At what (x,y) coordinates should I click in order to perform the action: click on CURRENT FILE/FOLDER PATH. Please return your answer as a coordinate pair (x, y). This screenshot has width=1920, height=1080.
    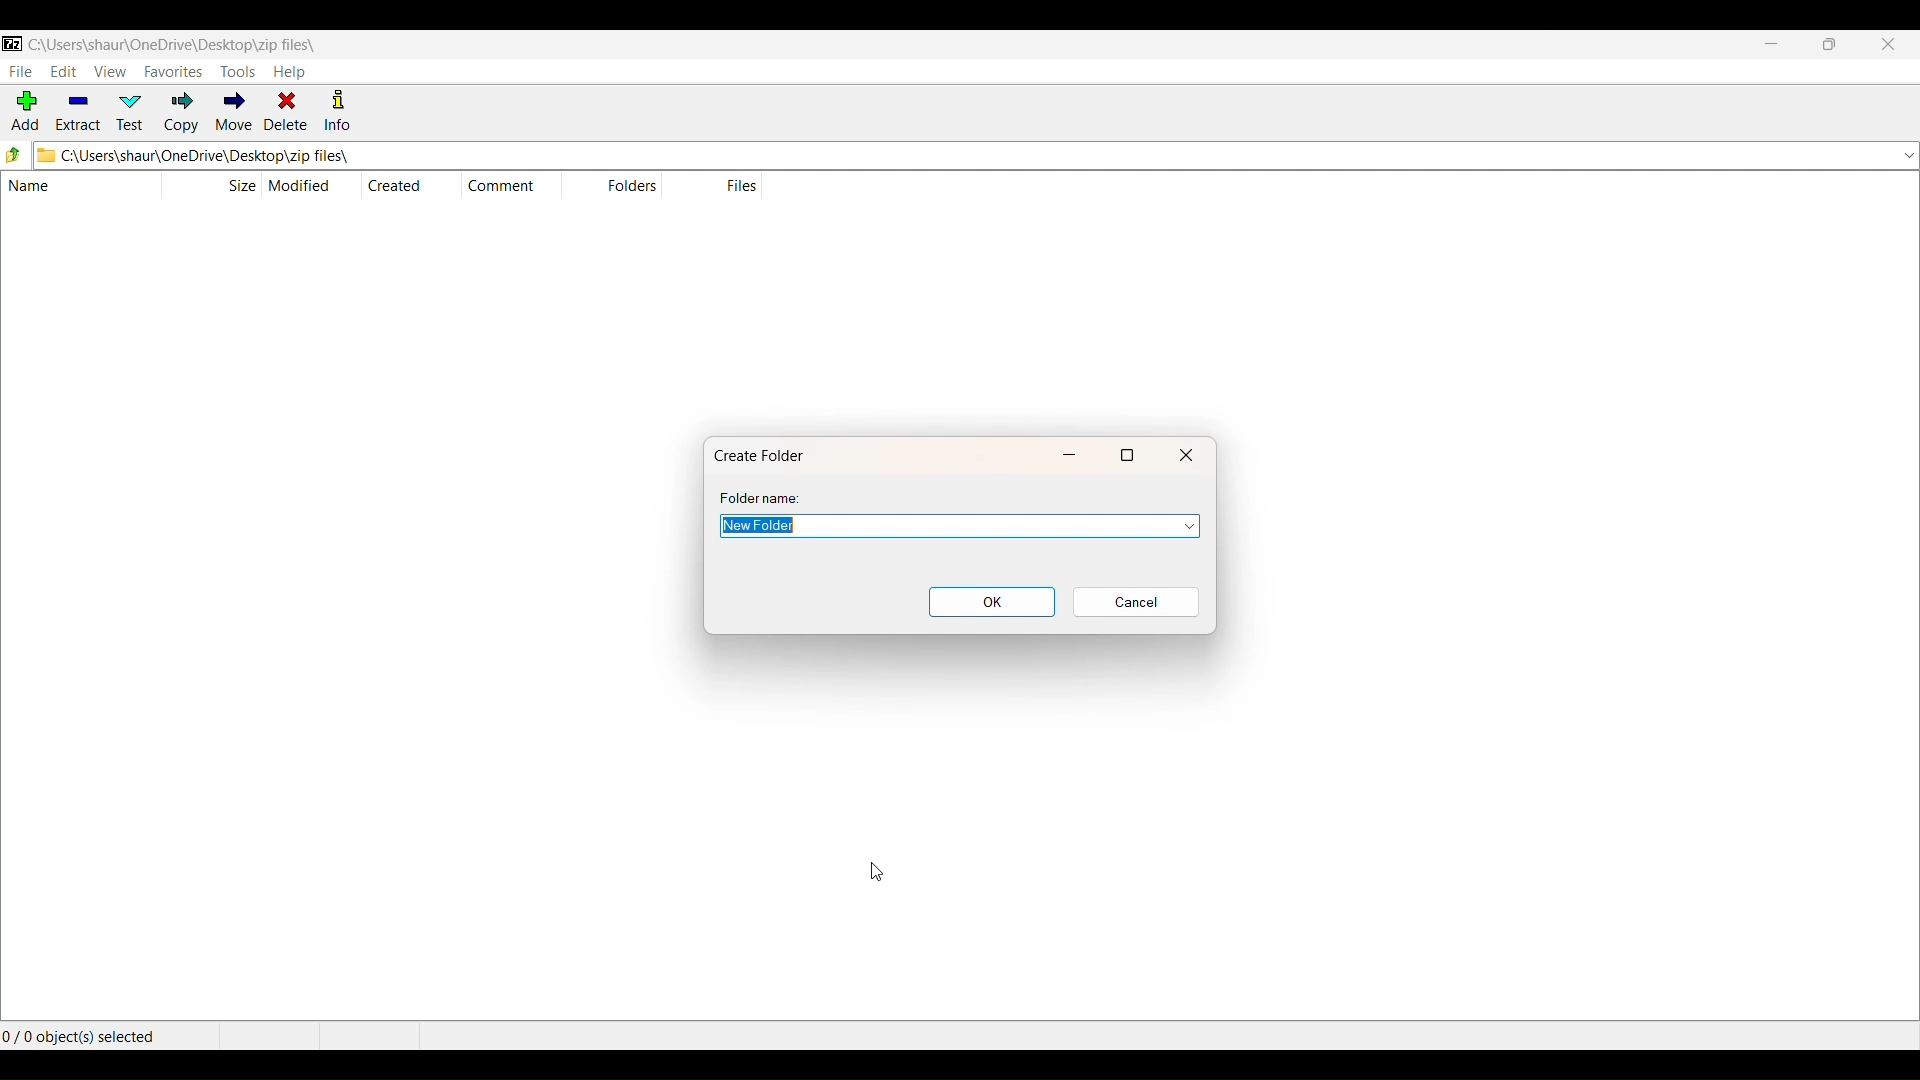
    Looking at the image, I should click on (172, 42).